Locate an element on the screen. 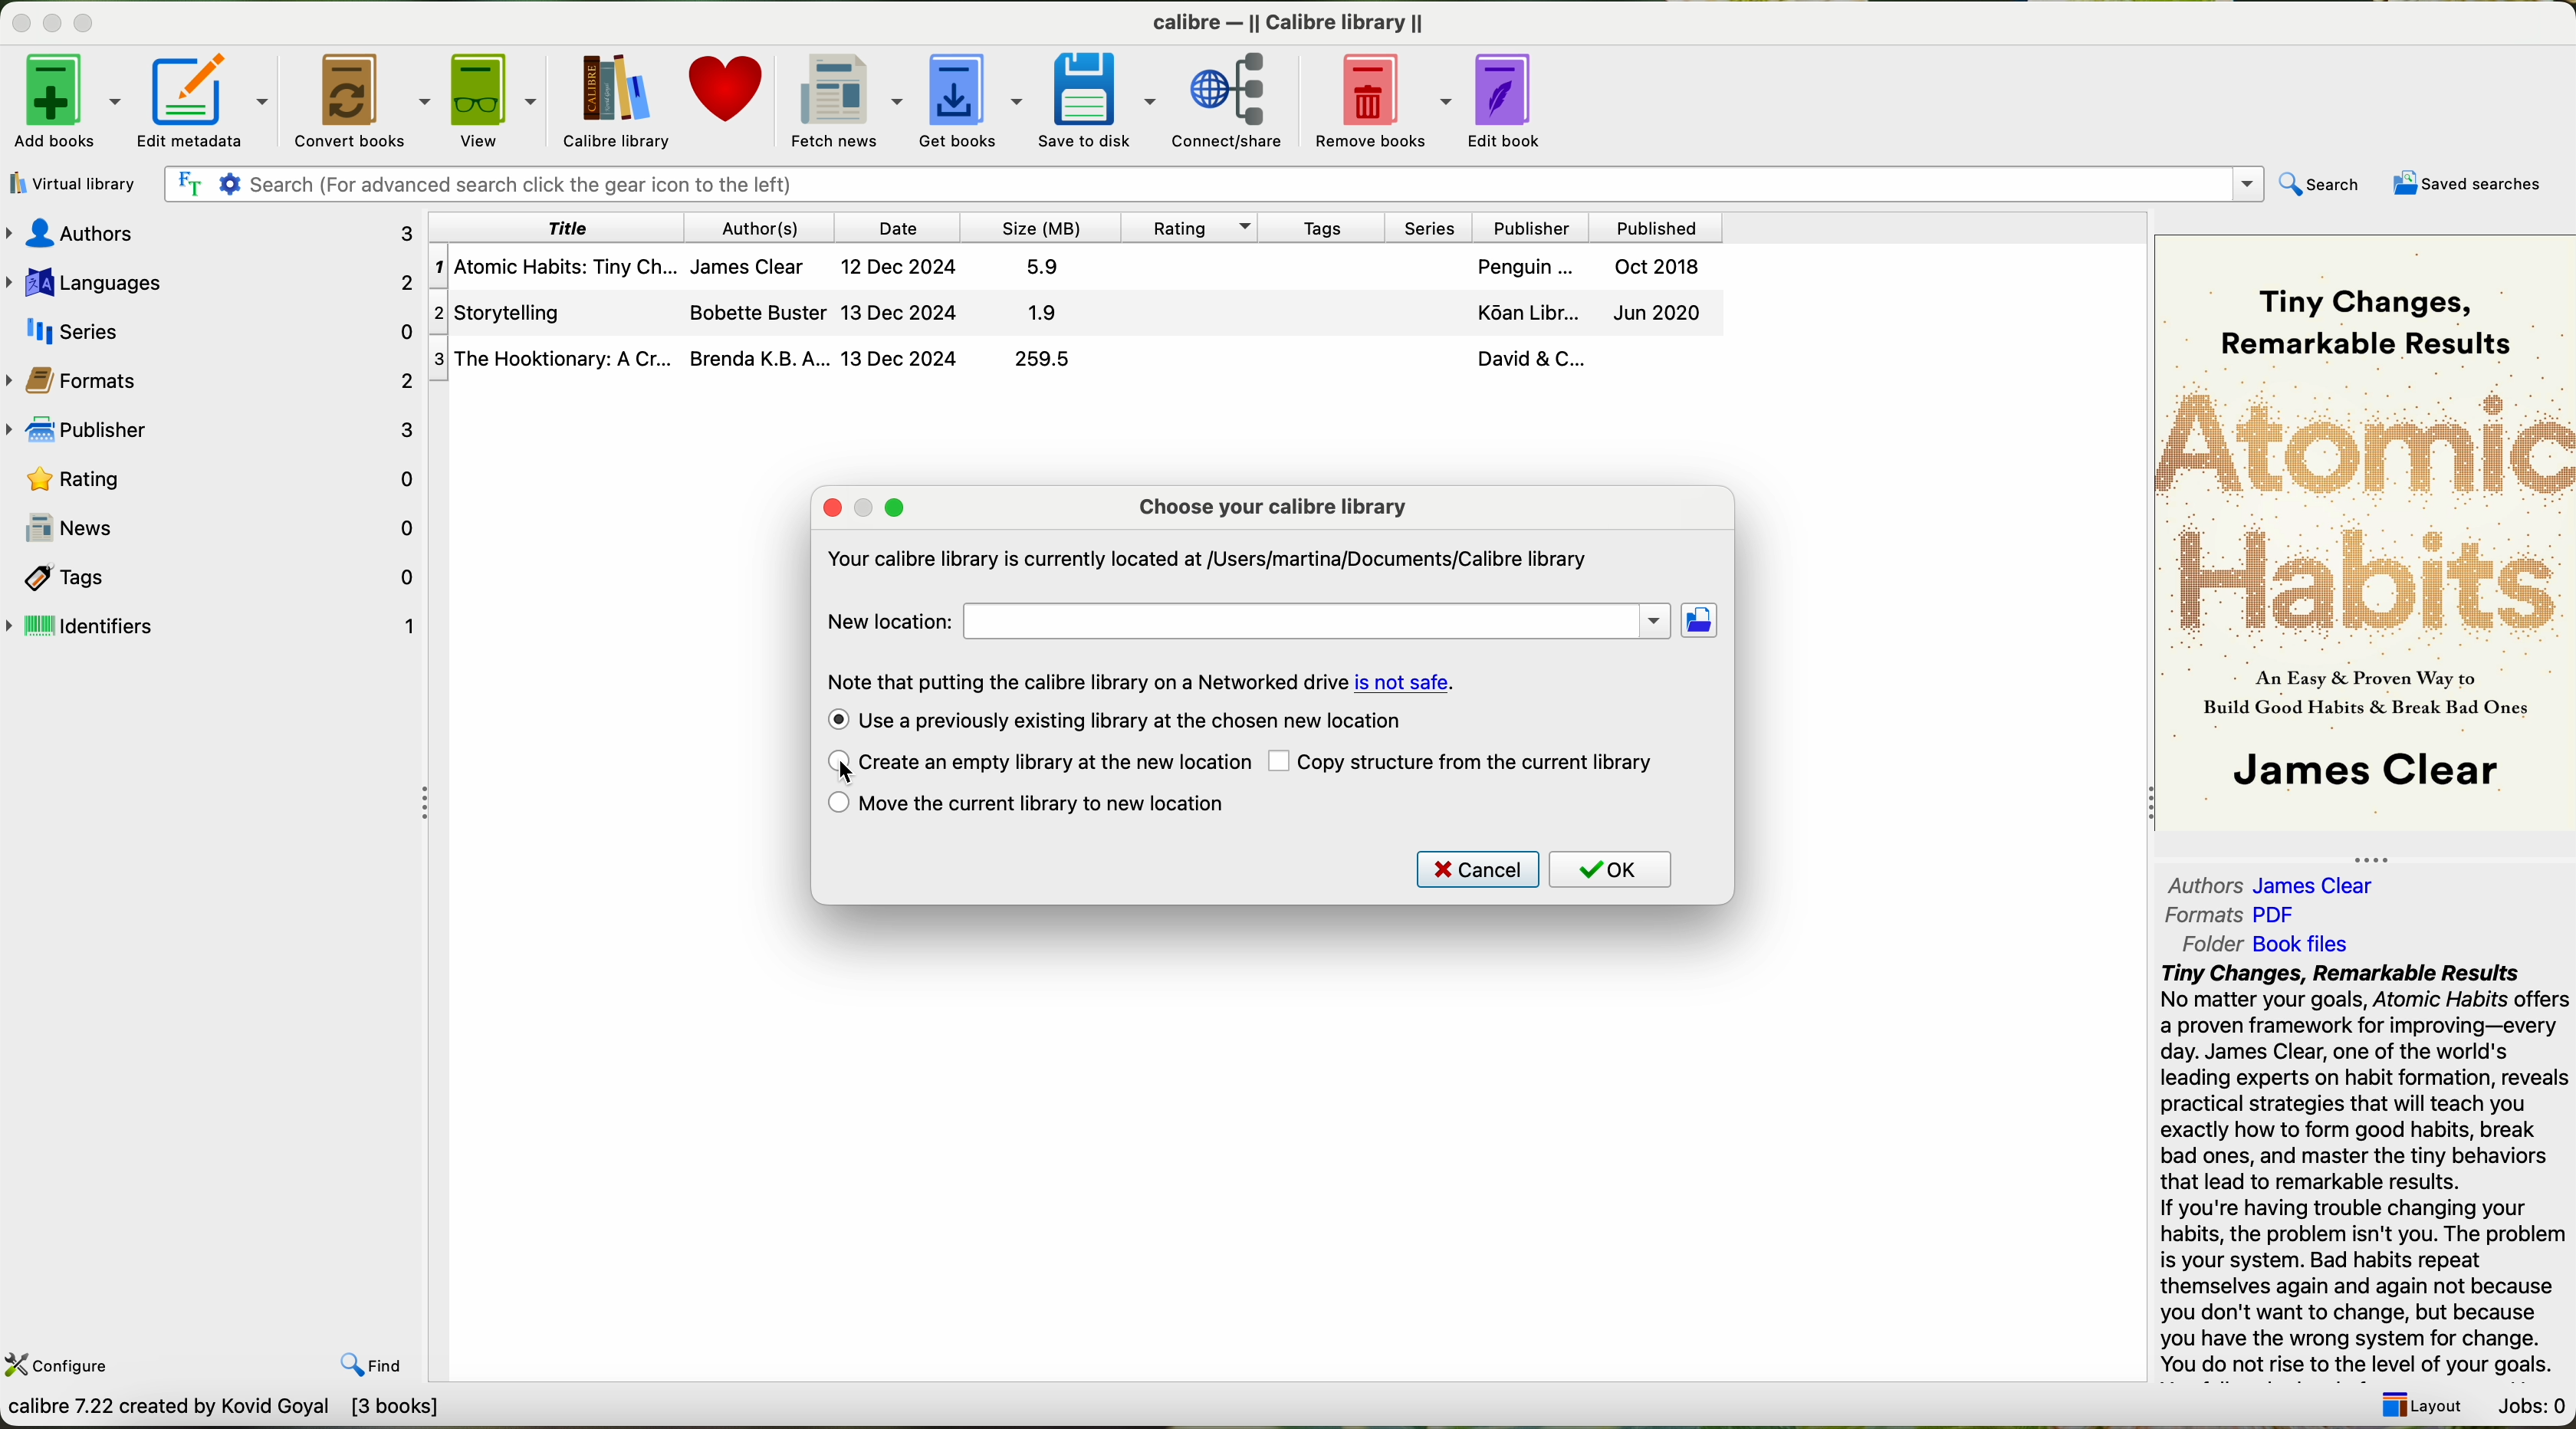  publisher is located at coordinates (217, 431).